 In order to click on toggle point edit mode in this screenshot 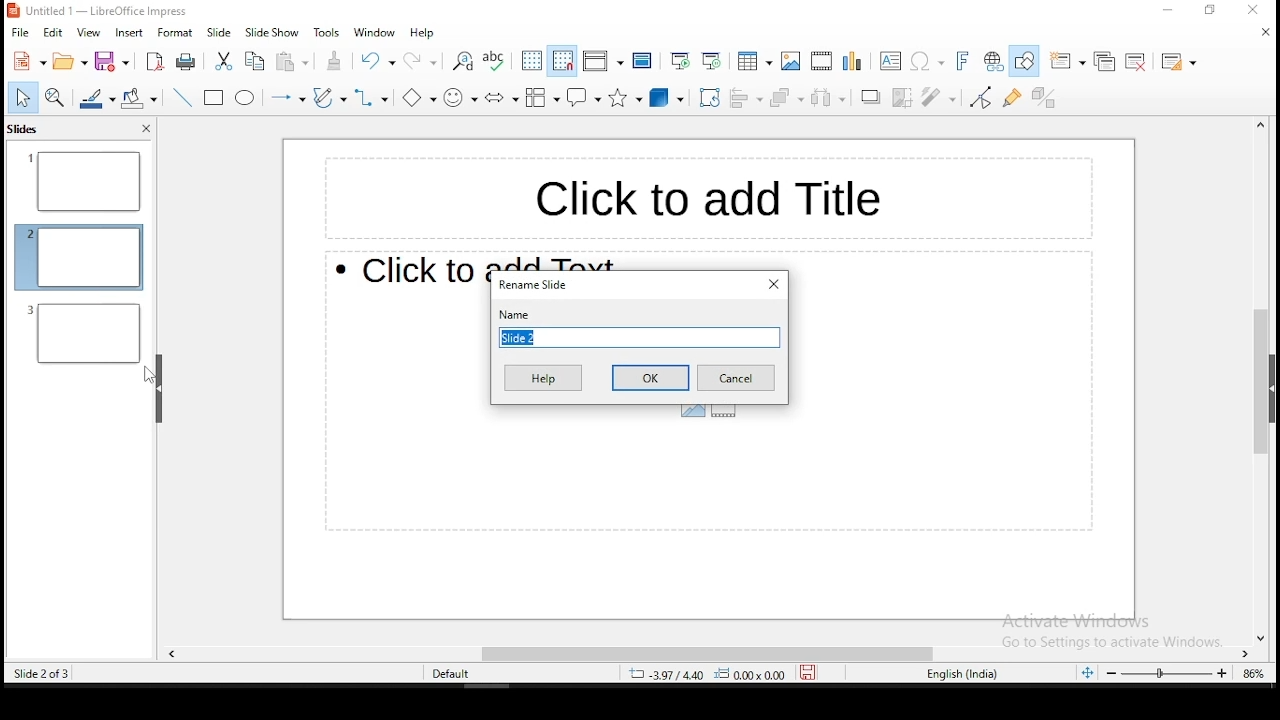, I will do `click(979, 99)`.